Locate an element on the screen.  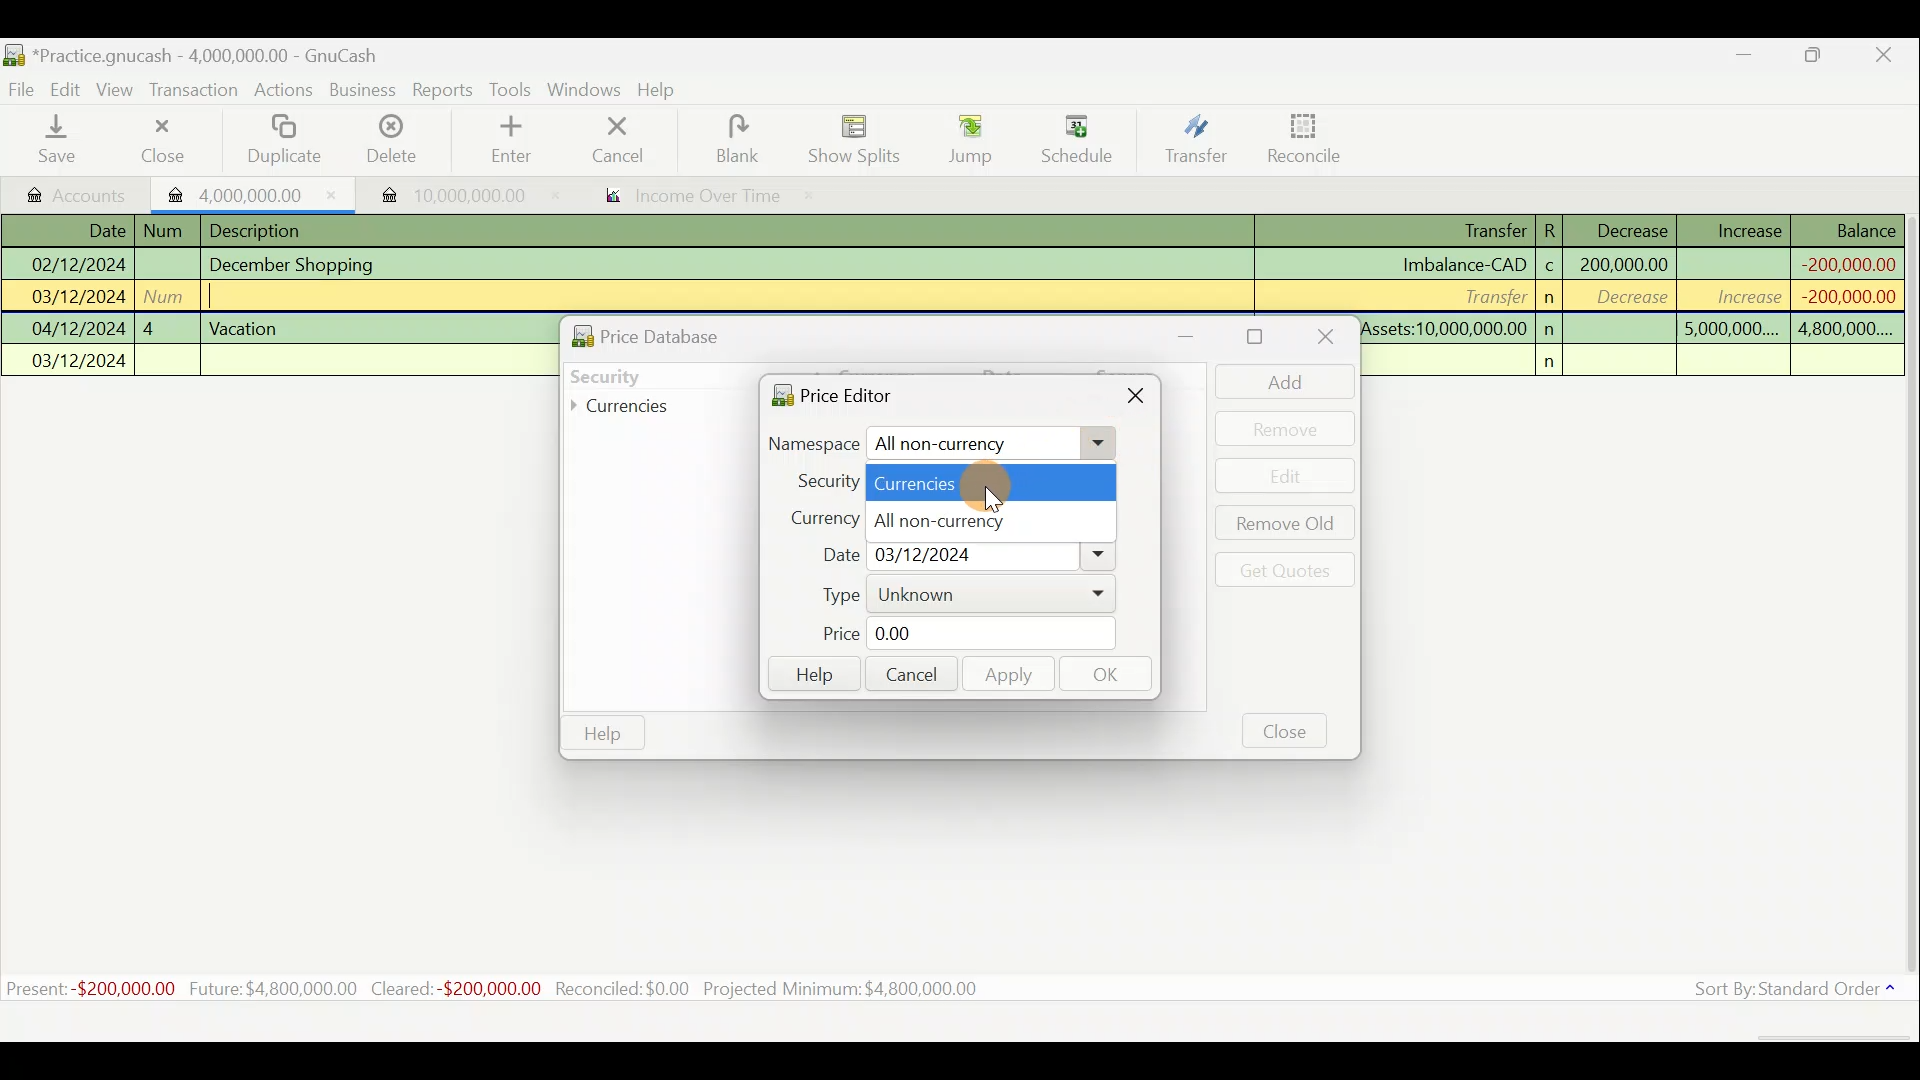
Type is located at coordinates (955, 595).